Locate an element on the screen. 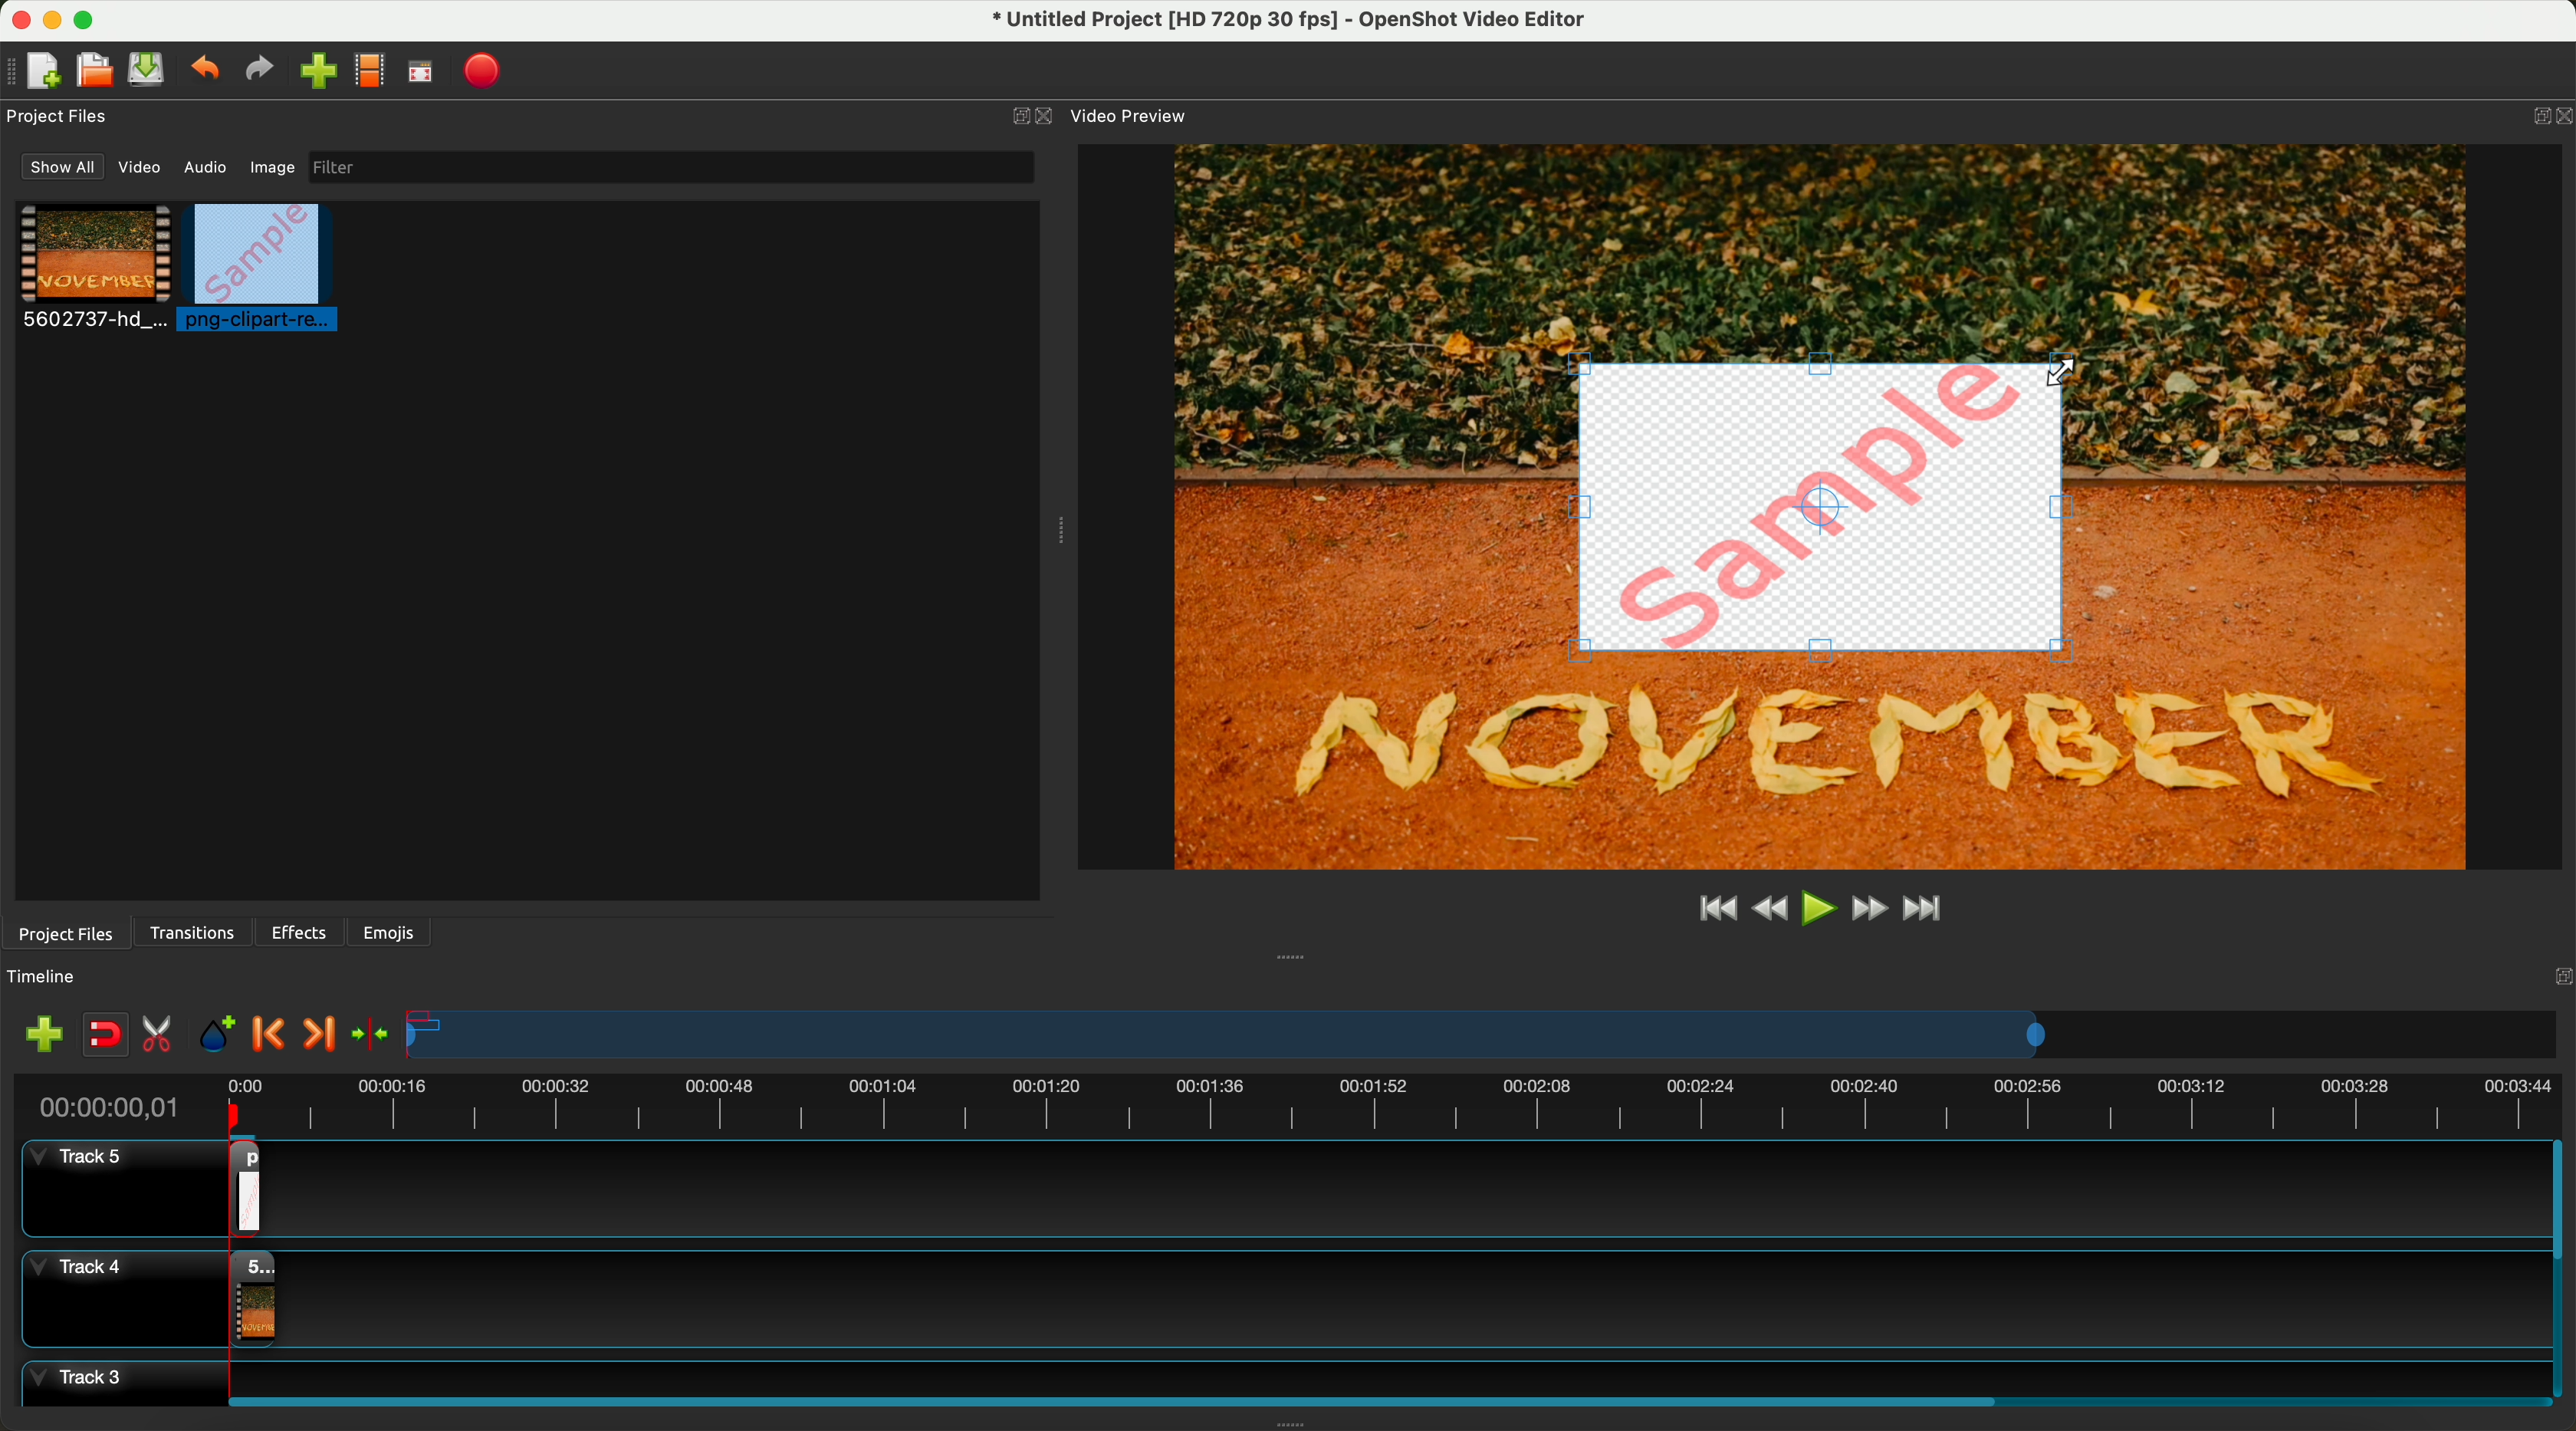  video preview is located at coordinates (1127, 116).